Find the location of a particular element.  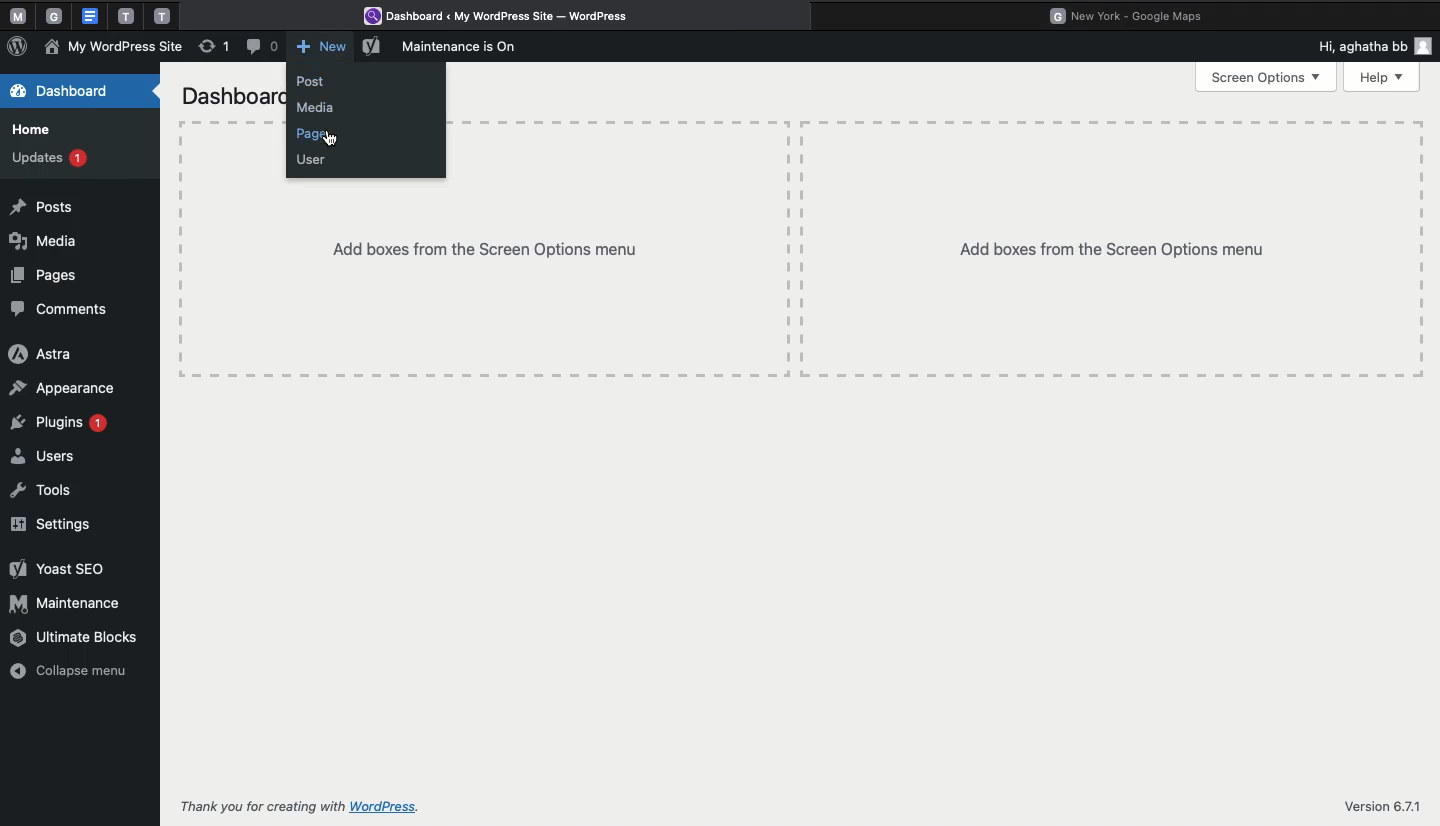

Maintenance  is located at coordinates (69, 604).